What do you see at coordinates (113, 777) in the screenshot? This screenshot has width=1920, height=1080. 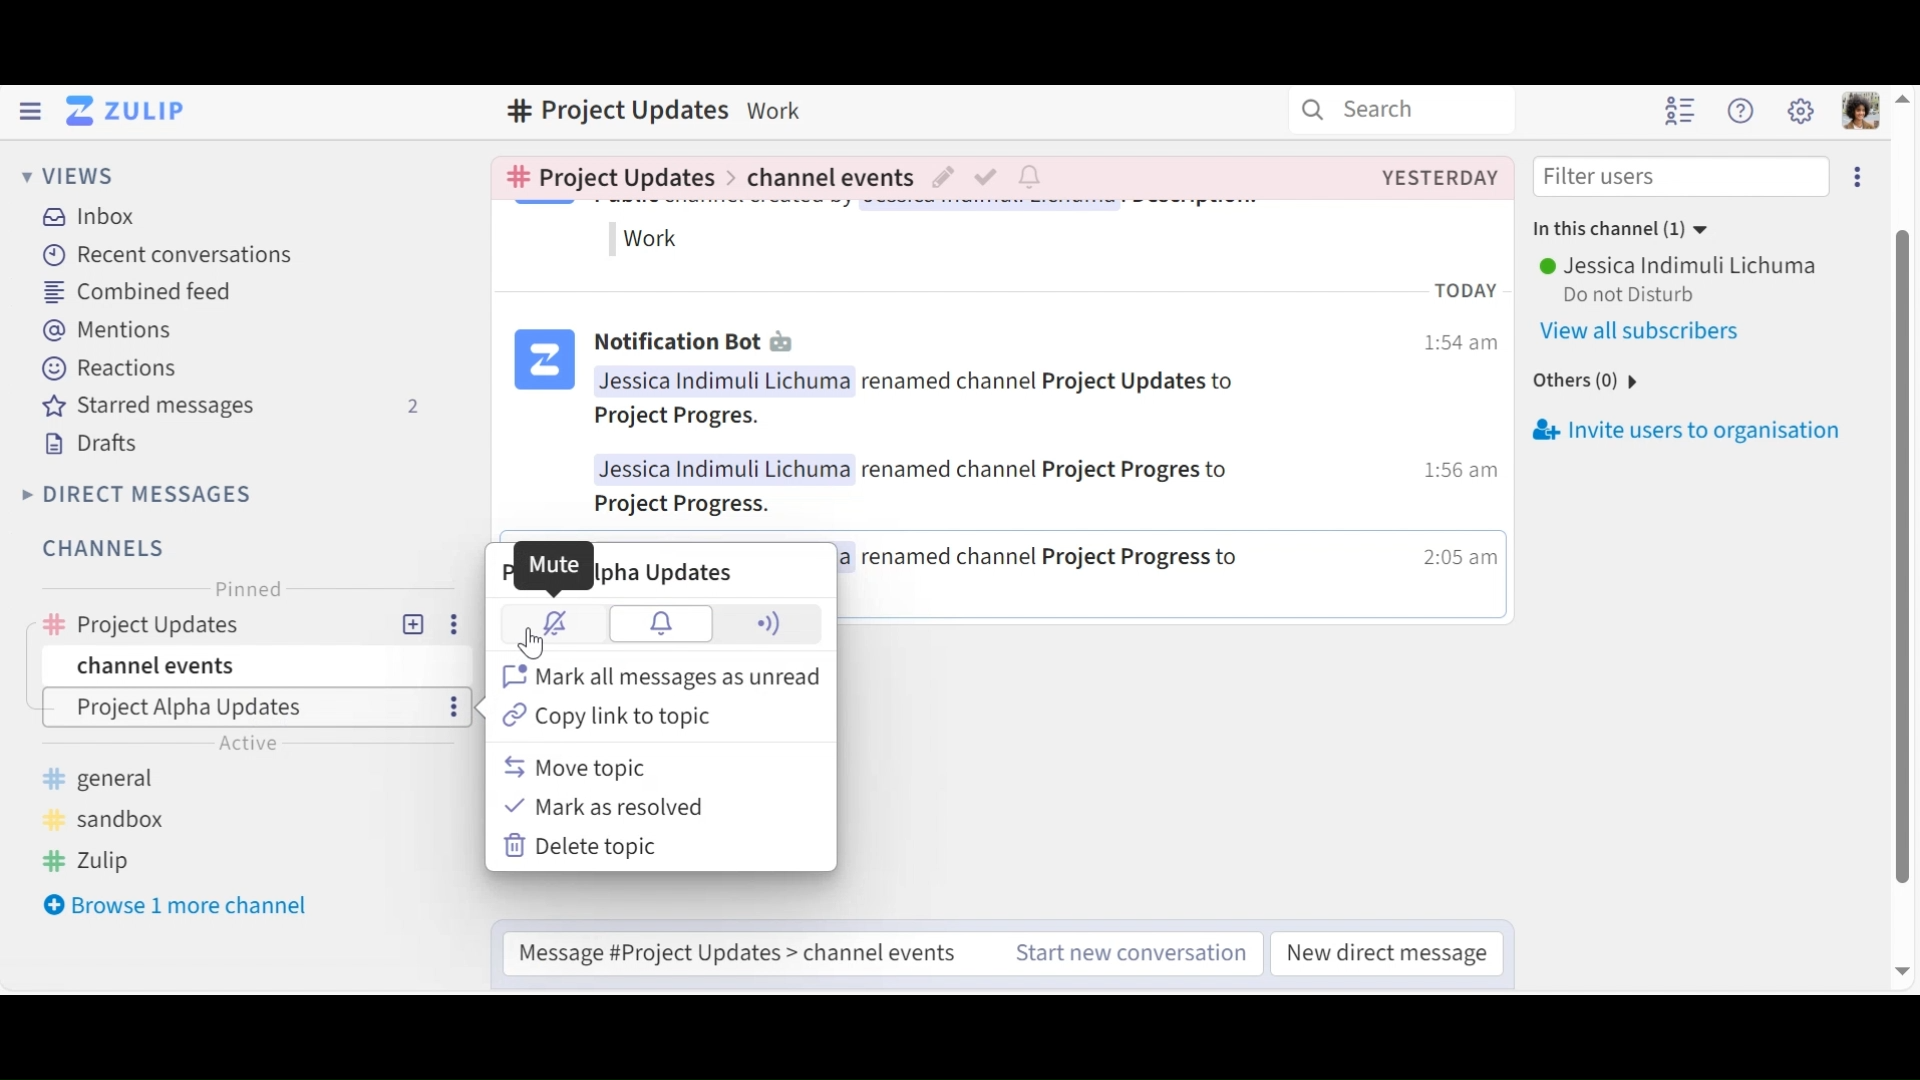 I see `general` at bounding box center [113, 777].